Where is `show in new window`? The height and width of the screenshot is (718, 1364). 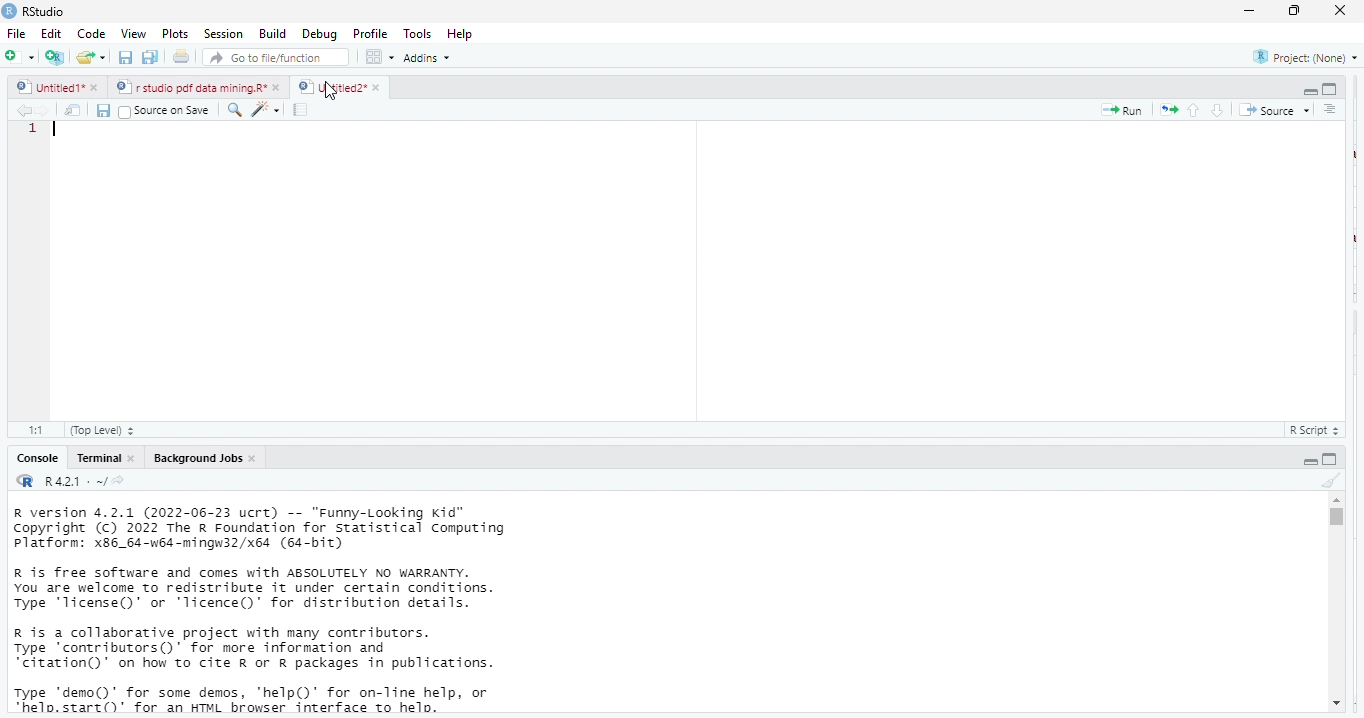 show in new window is located at coordinates (75, 110).